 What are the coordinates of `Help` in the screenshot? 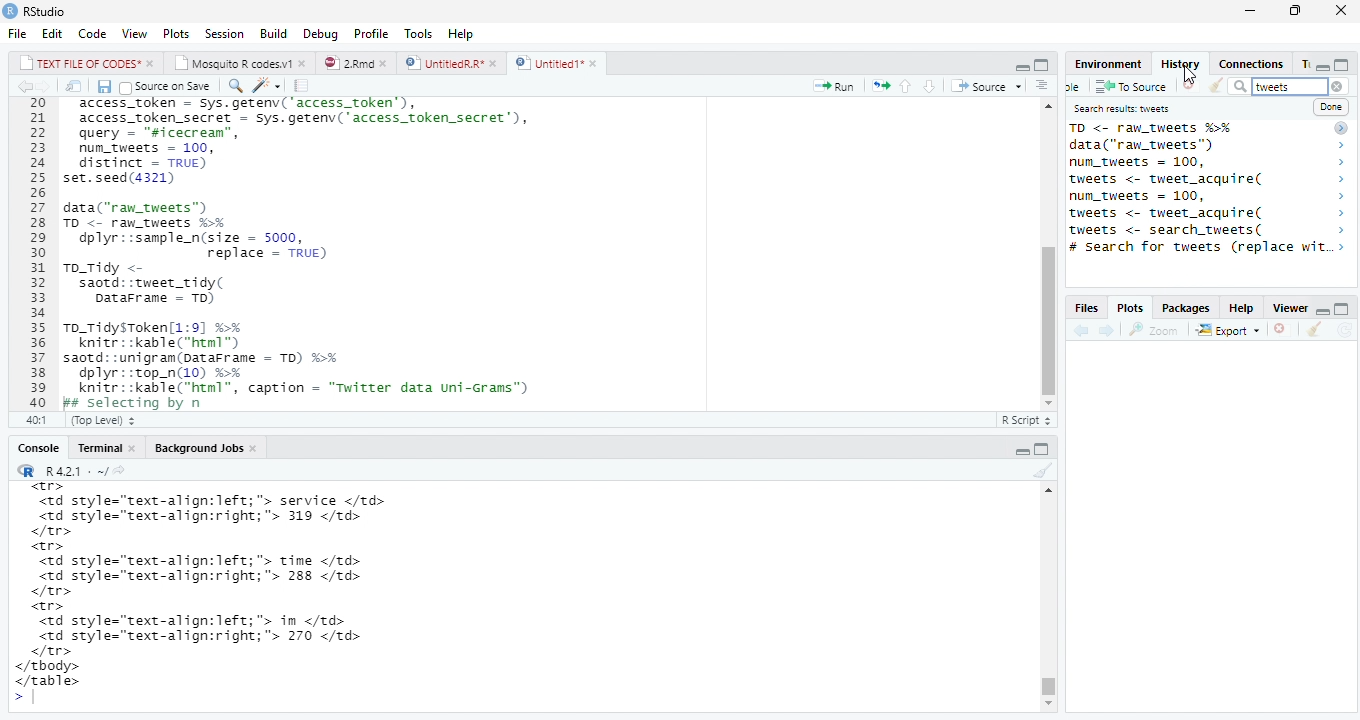 It's located at (1239, 309).